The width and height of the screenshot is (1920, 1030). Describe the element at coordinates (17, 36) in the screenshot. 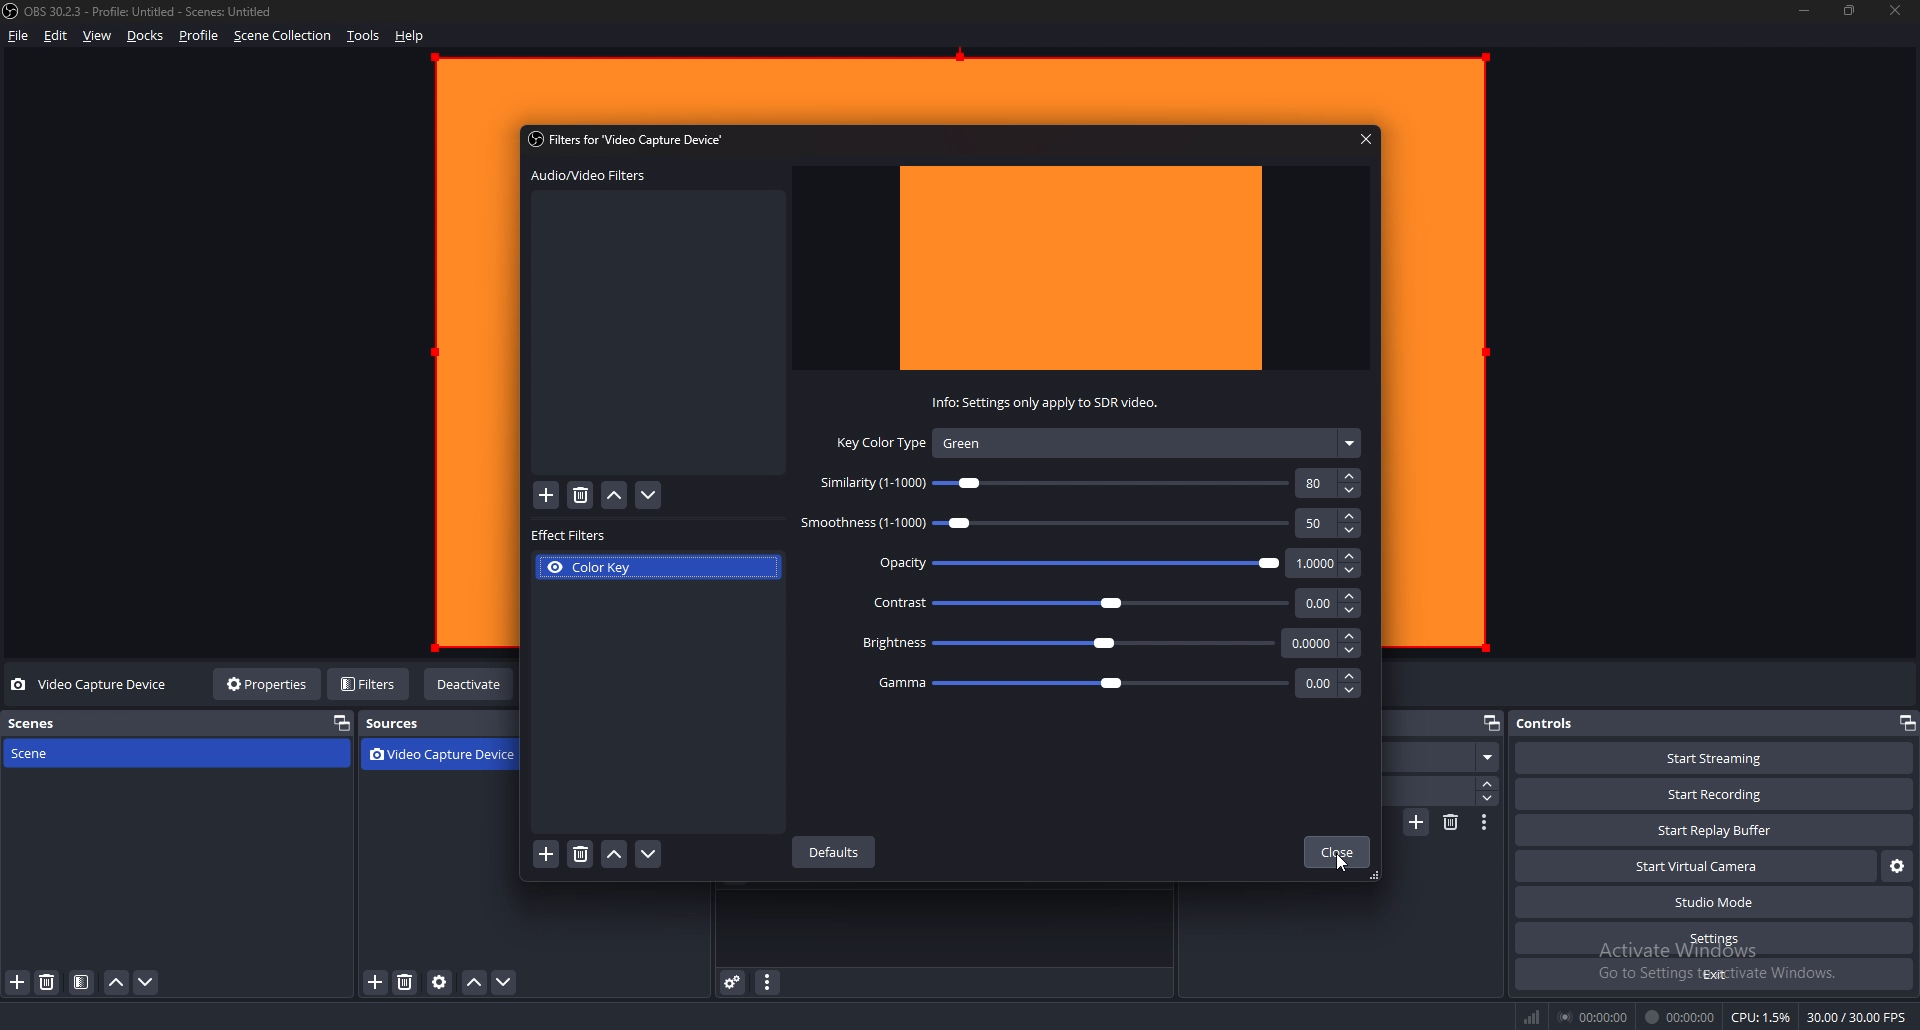

I see `file` at that location.